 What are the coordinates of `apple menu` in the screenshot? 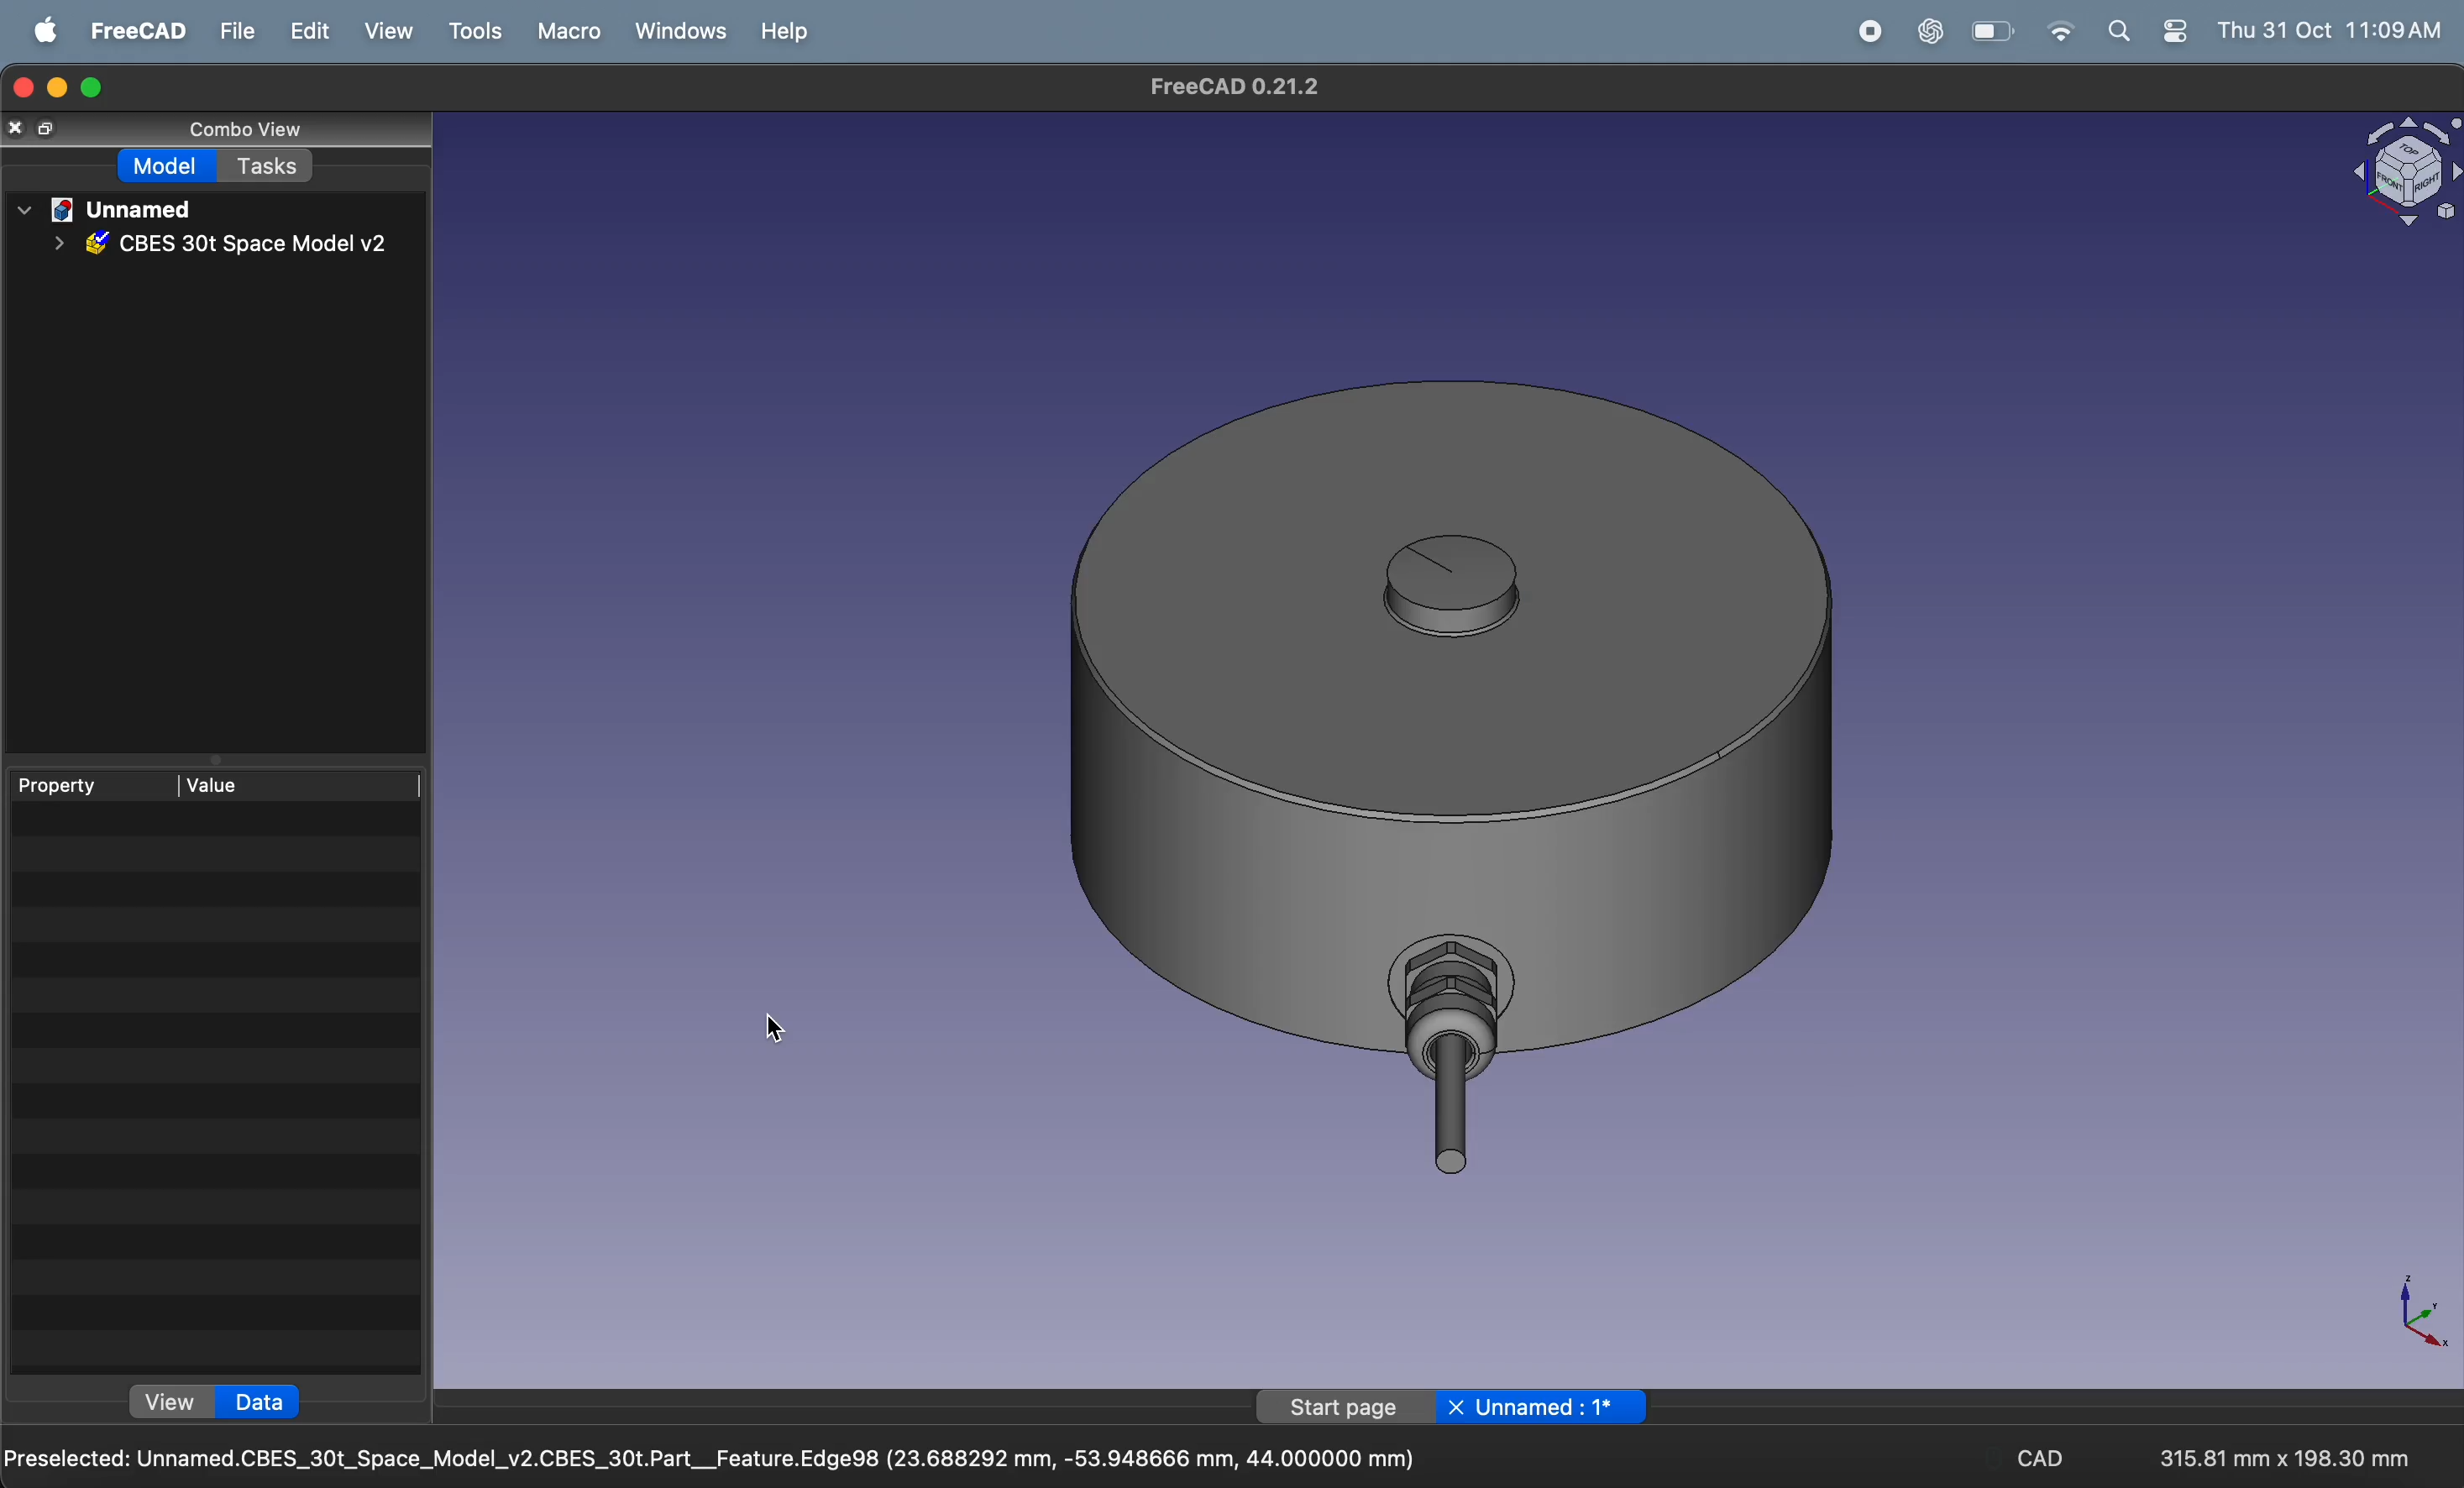 It's located at (37, 29).